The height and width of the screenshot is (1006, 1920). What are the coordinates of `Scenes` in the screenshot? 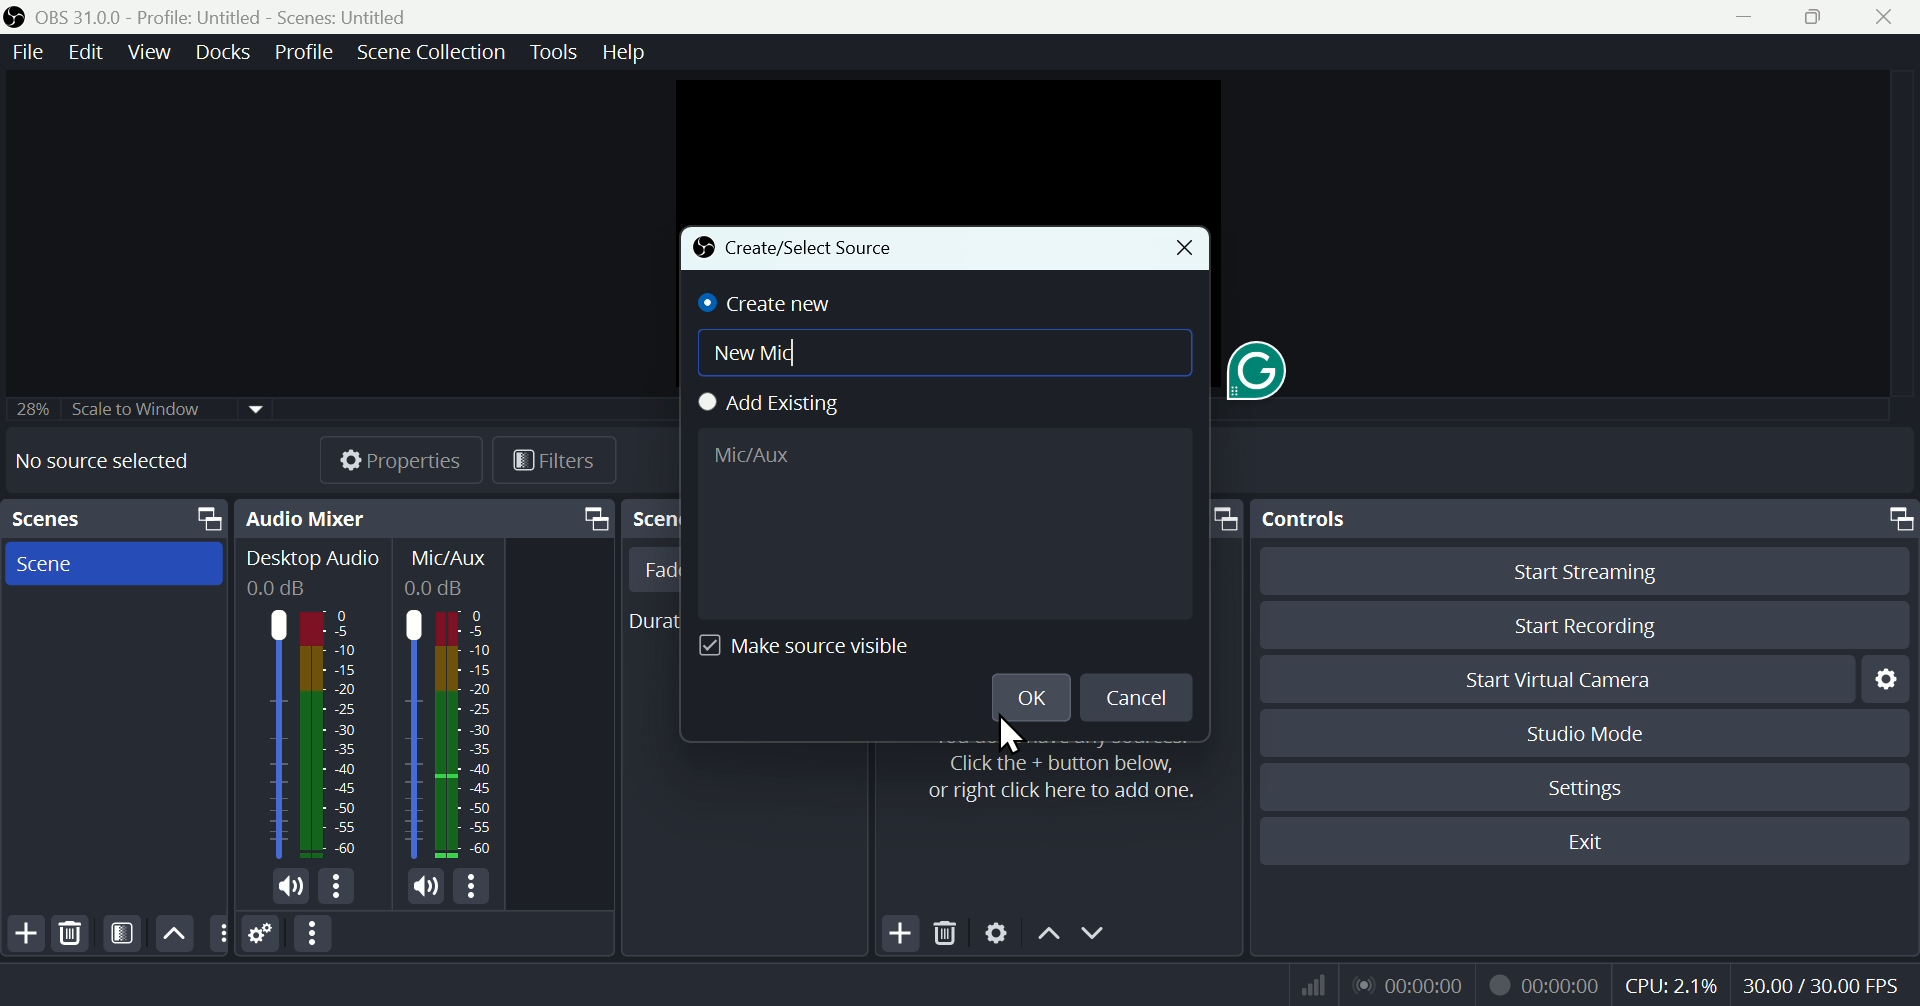 It's located at (113, 519).